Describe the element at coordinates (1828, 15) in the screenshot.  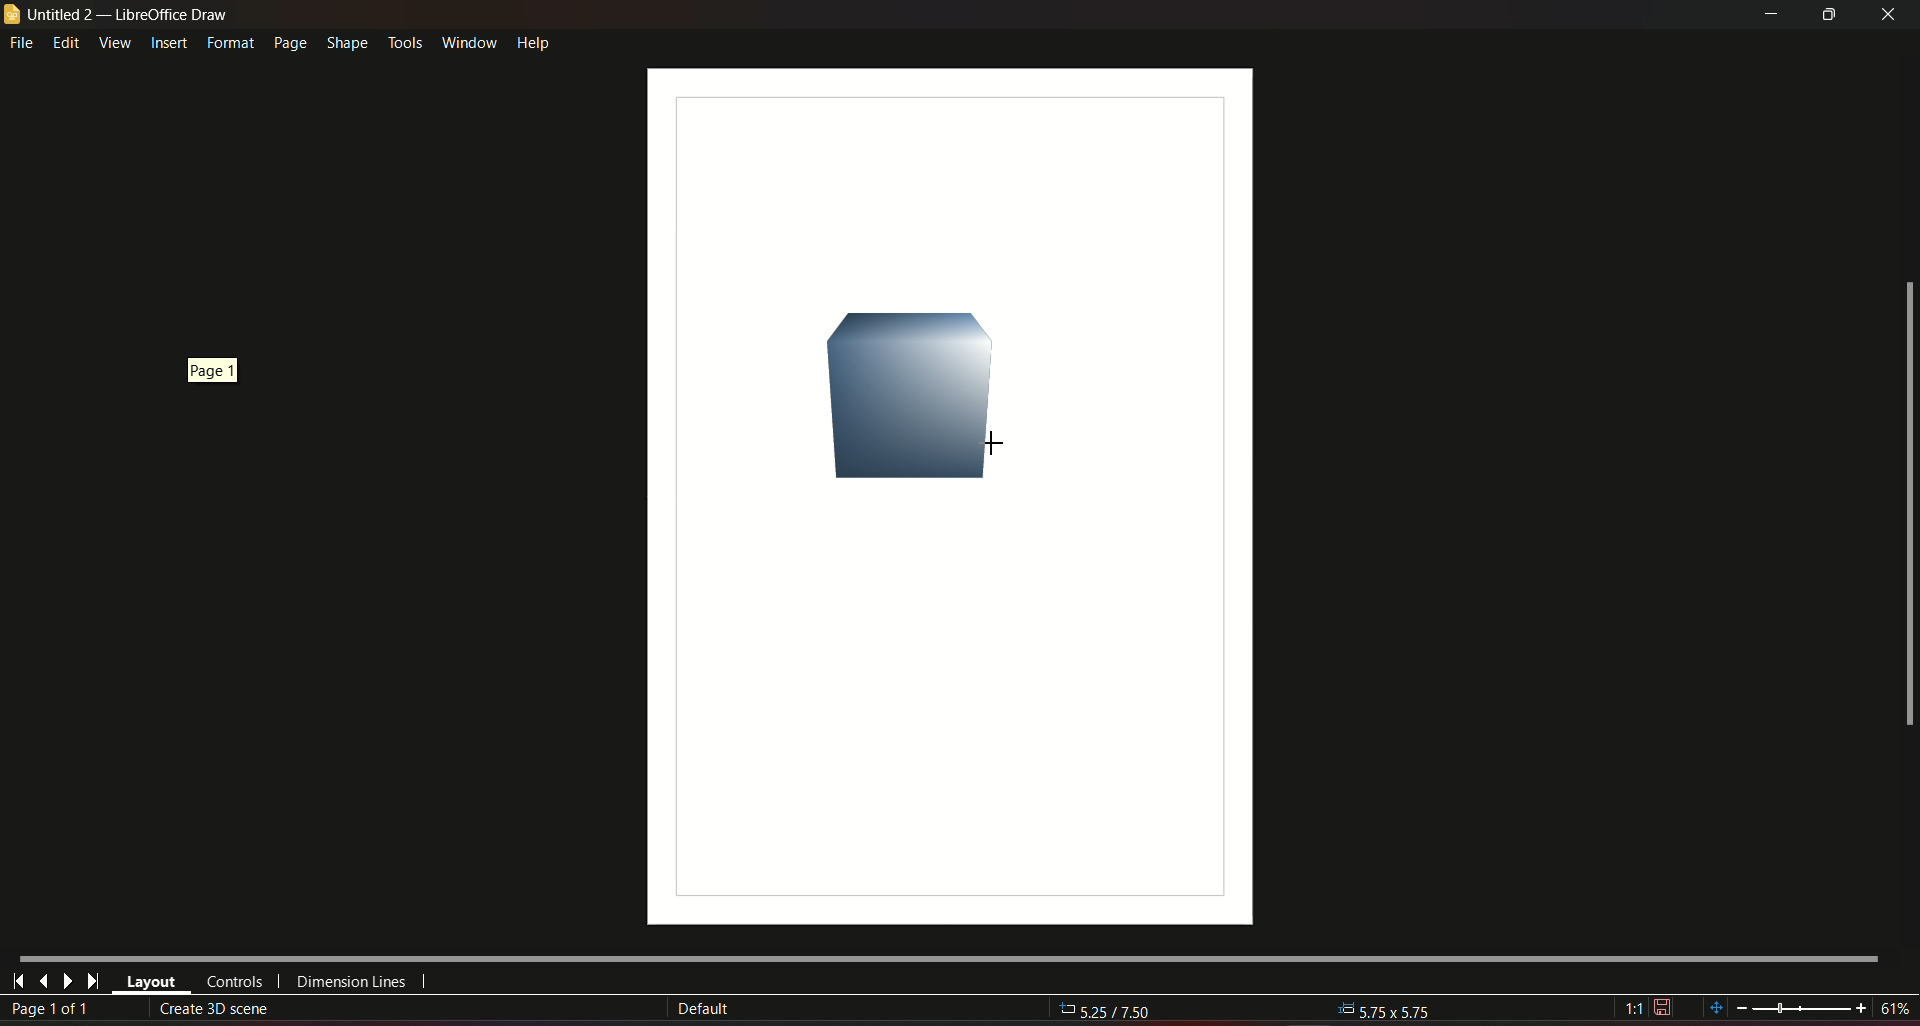
I see `minimize/maximize` at that location.